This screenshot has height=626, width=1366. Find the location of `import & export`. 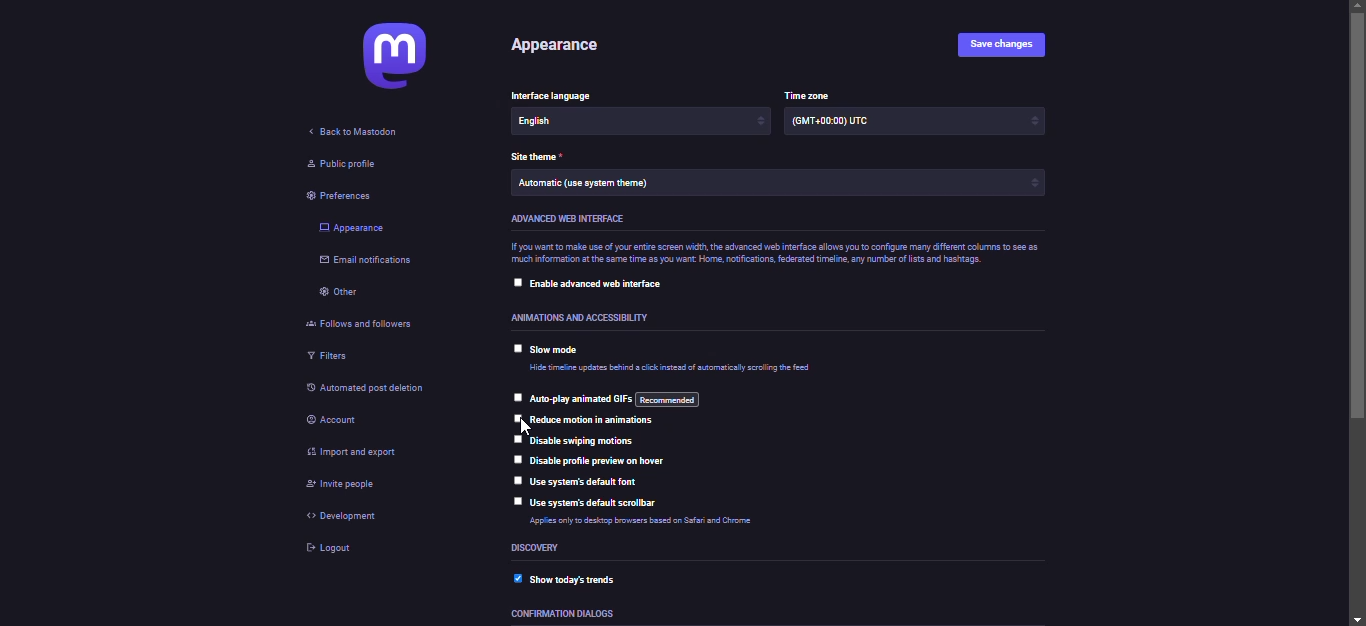

import & export is located at coordinates (367, 451).